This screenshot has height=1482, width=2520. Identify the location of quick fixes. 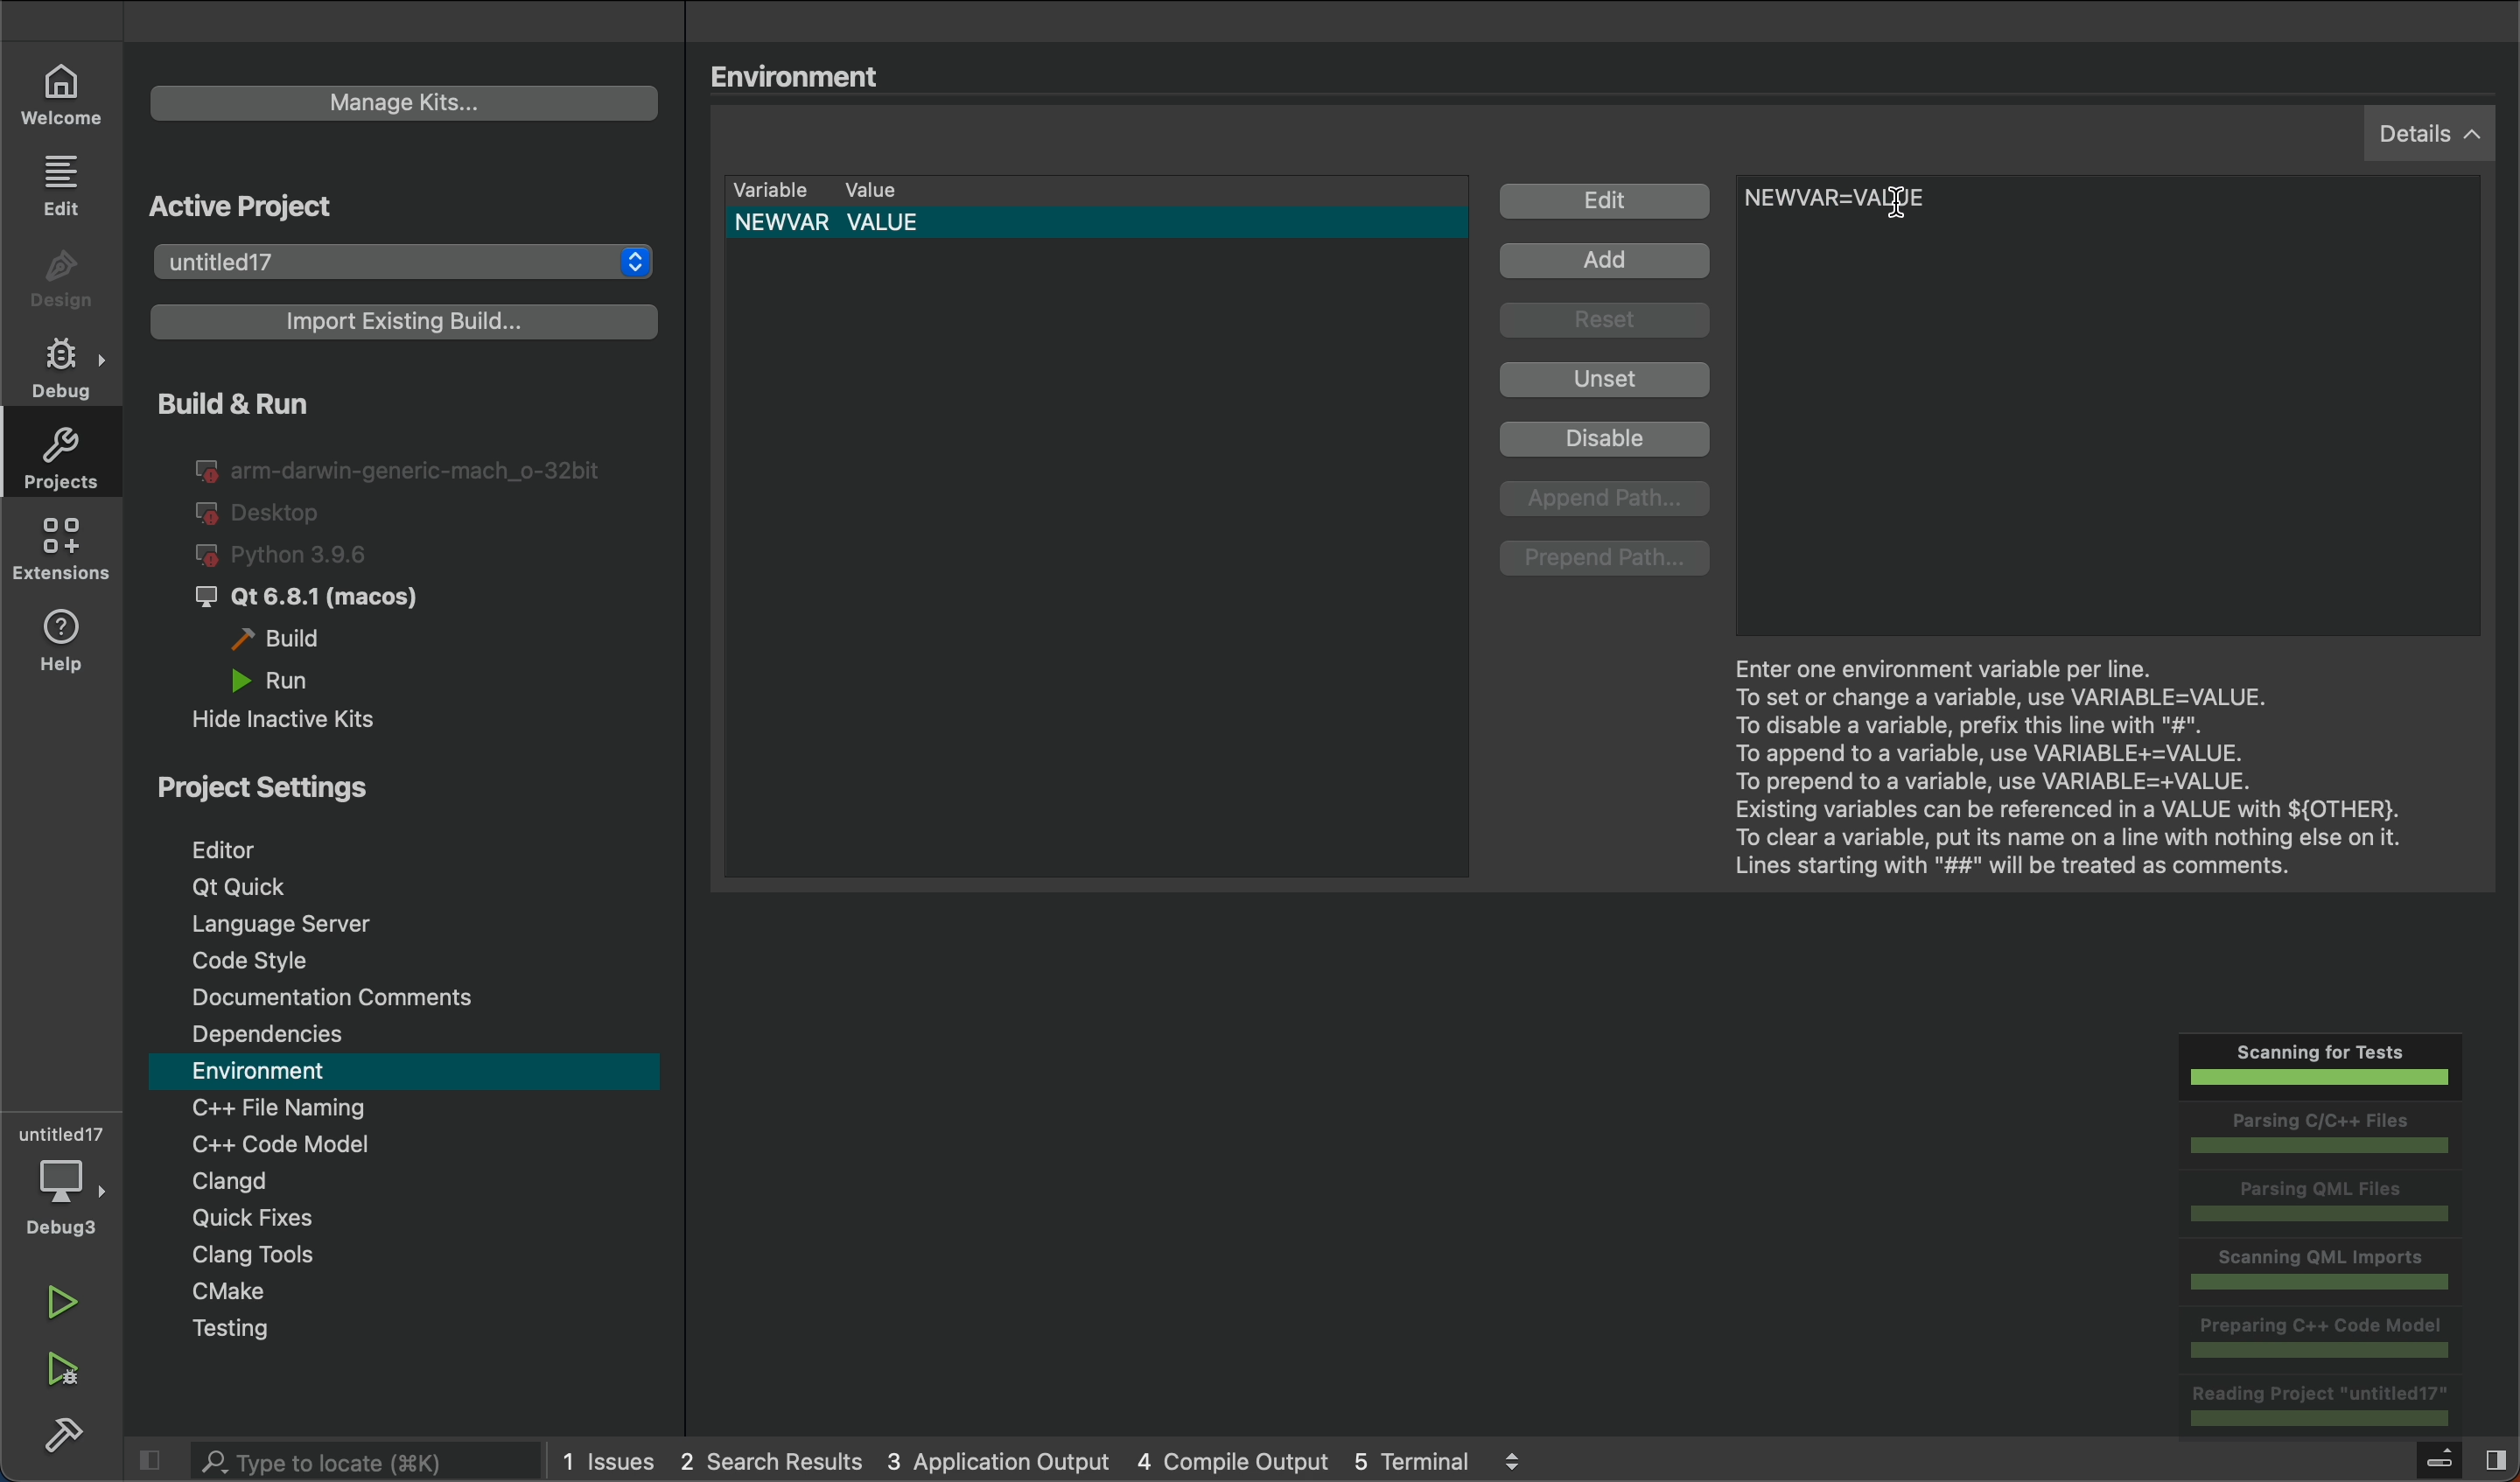
(407, 1220).